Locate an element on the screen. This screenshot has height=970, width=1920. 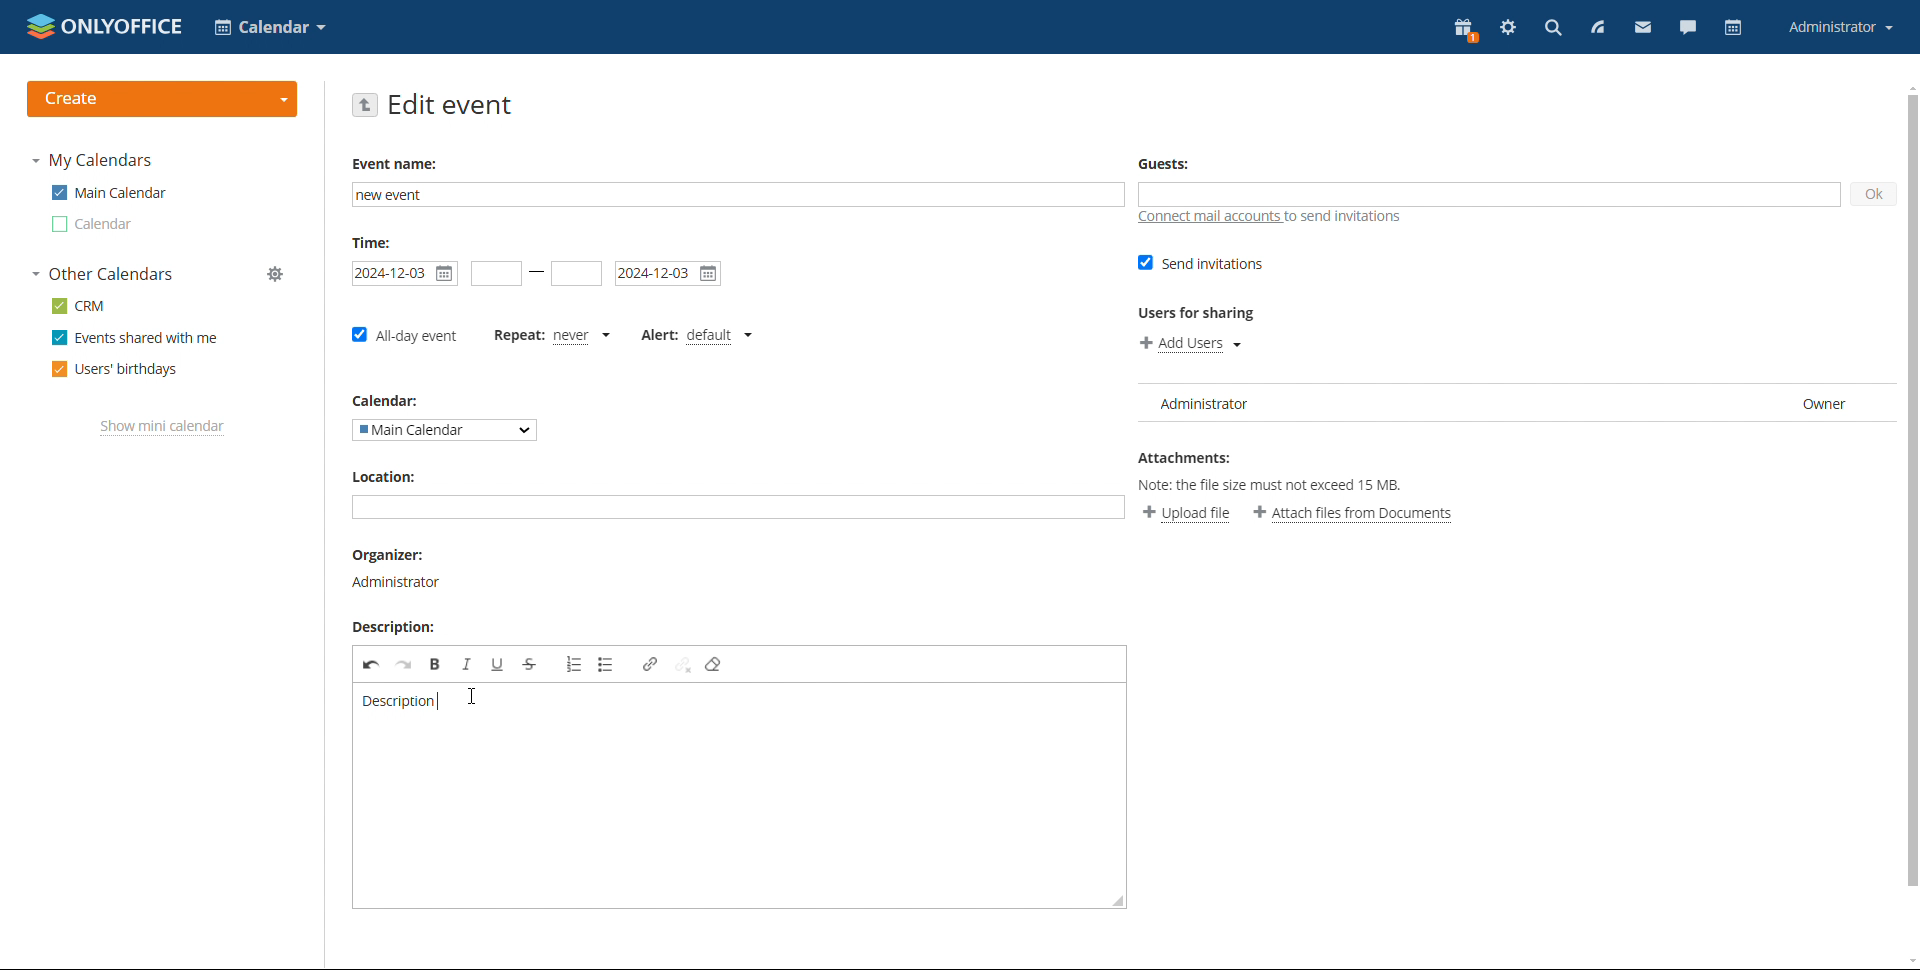
manage is located at coordinates (276, 274).